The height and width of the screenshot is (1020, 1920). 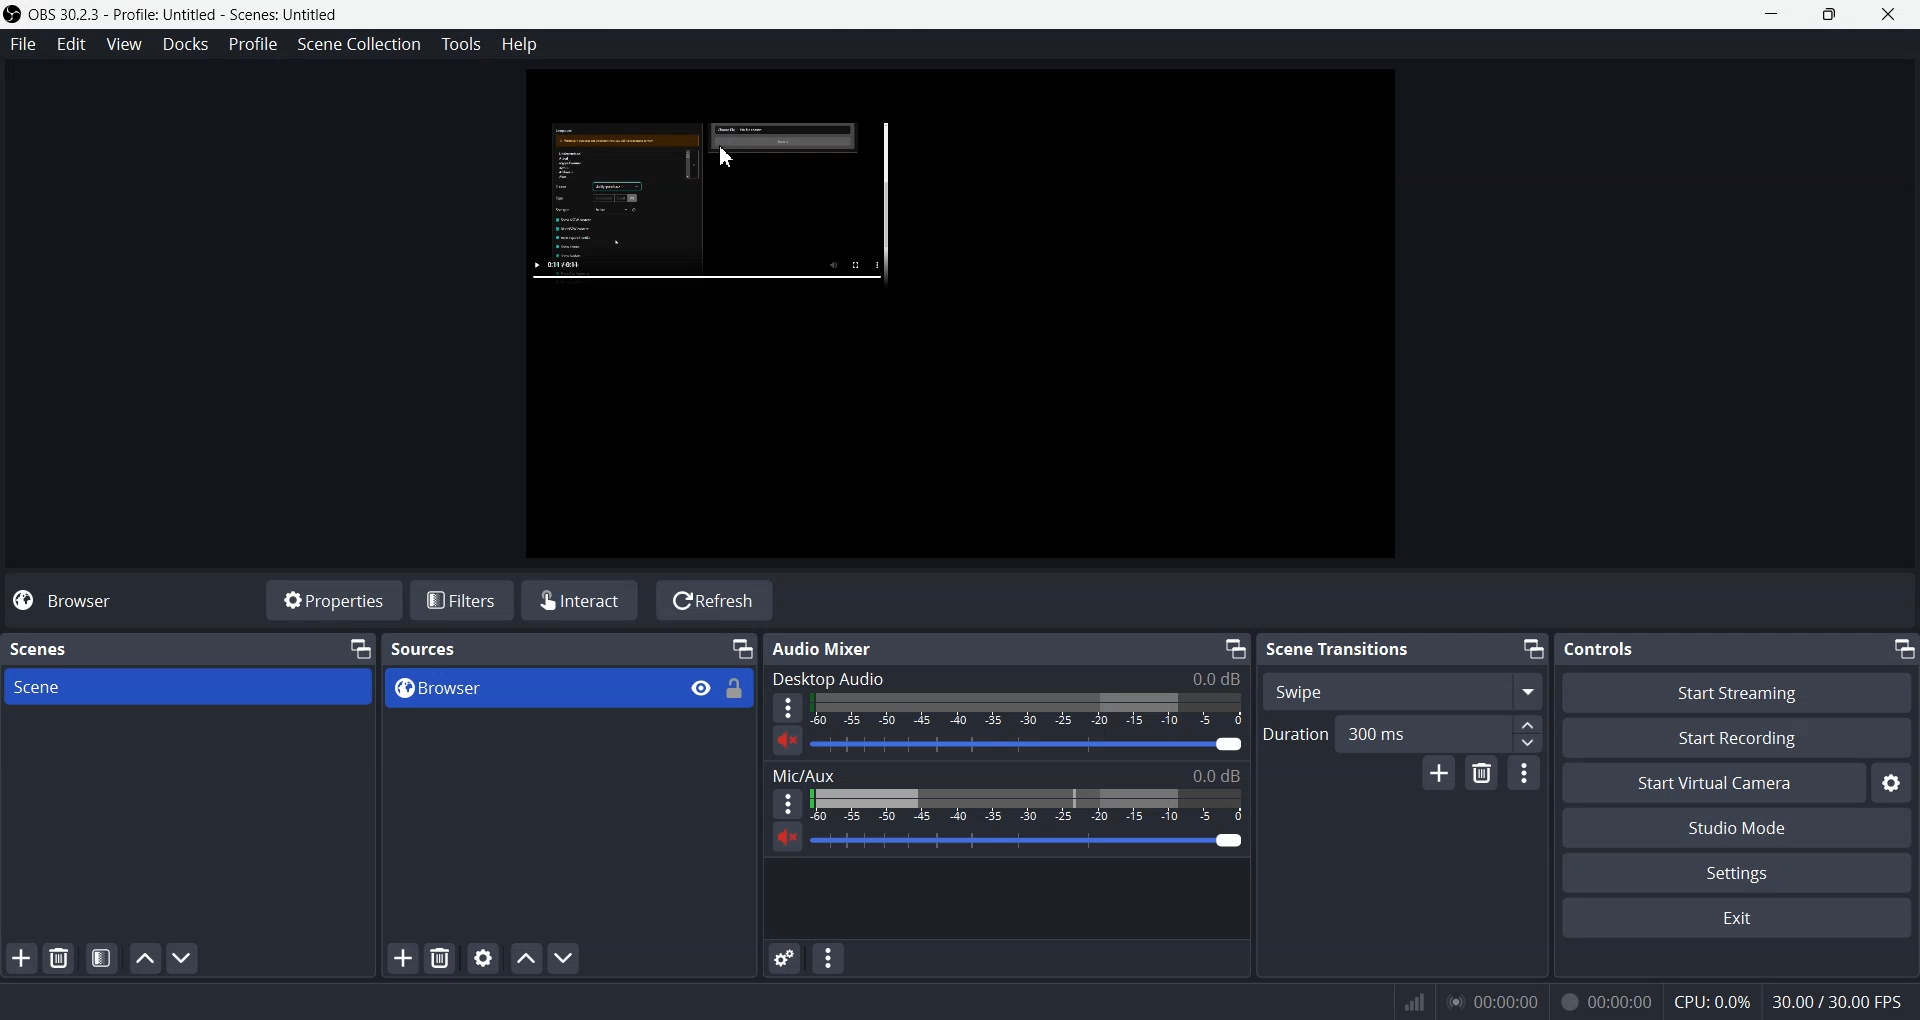 What do you see at coordinates (1444, 734) in the screenshot?
I see `300 ms` at bounding box center [1444, 734].